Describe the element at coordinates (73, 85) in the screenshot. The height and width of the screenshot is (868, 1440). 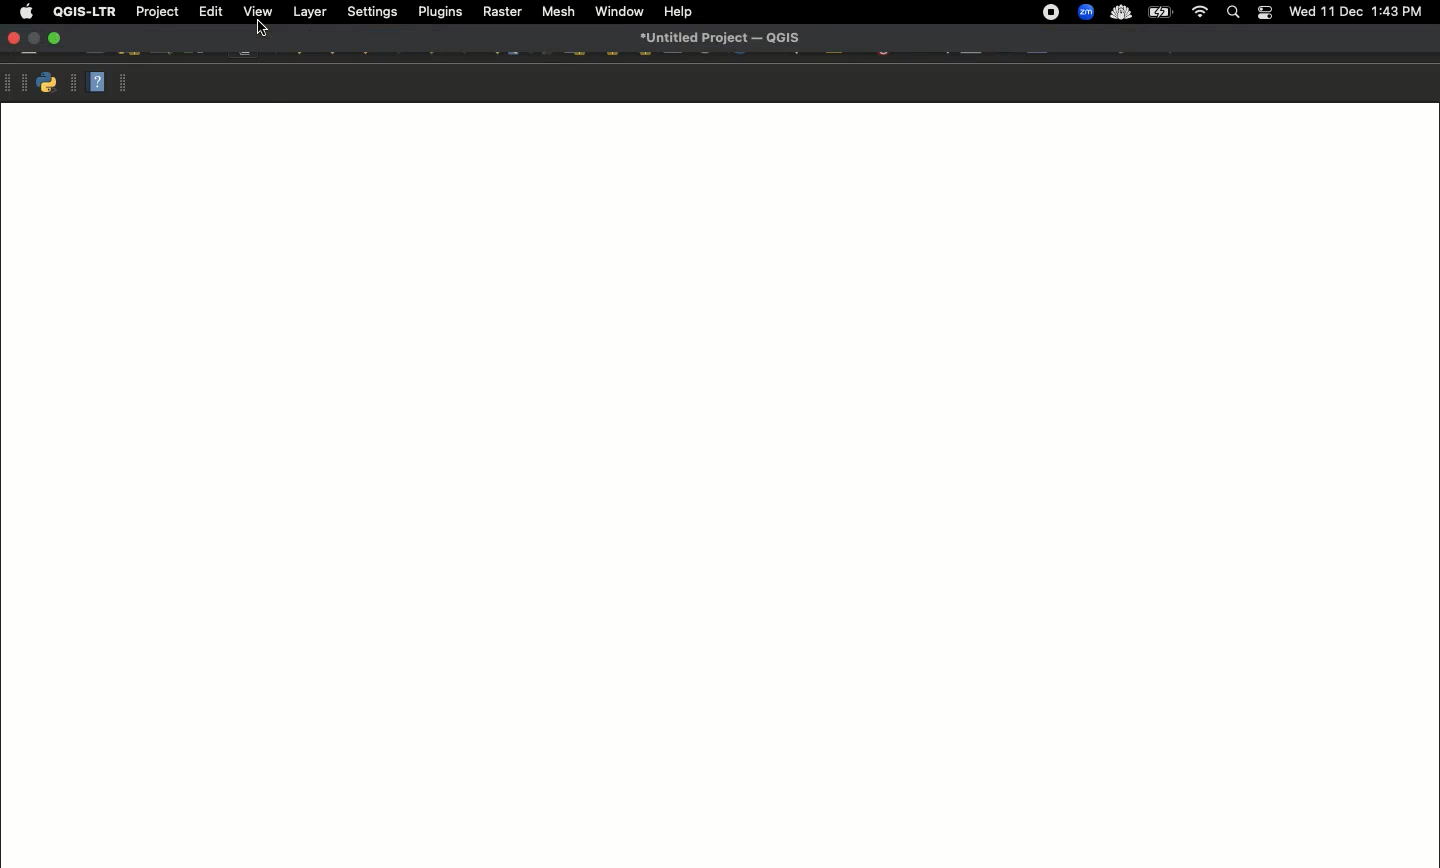
I see `` at that location.